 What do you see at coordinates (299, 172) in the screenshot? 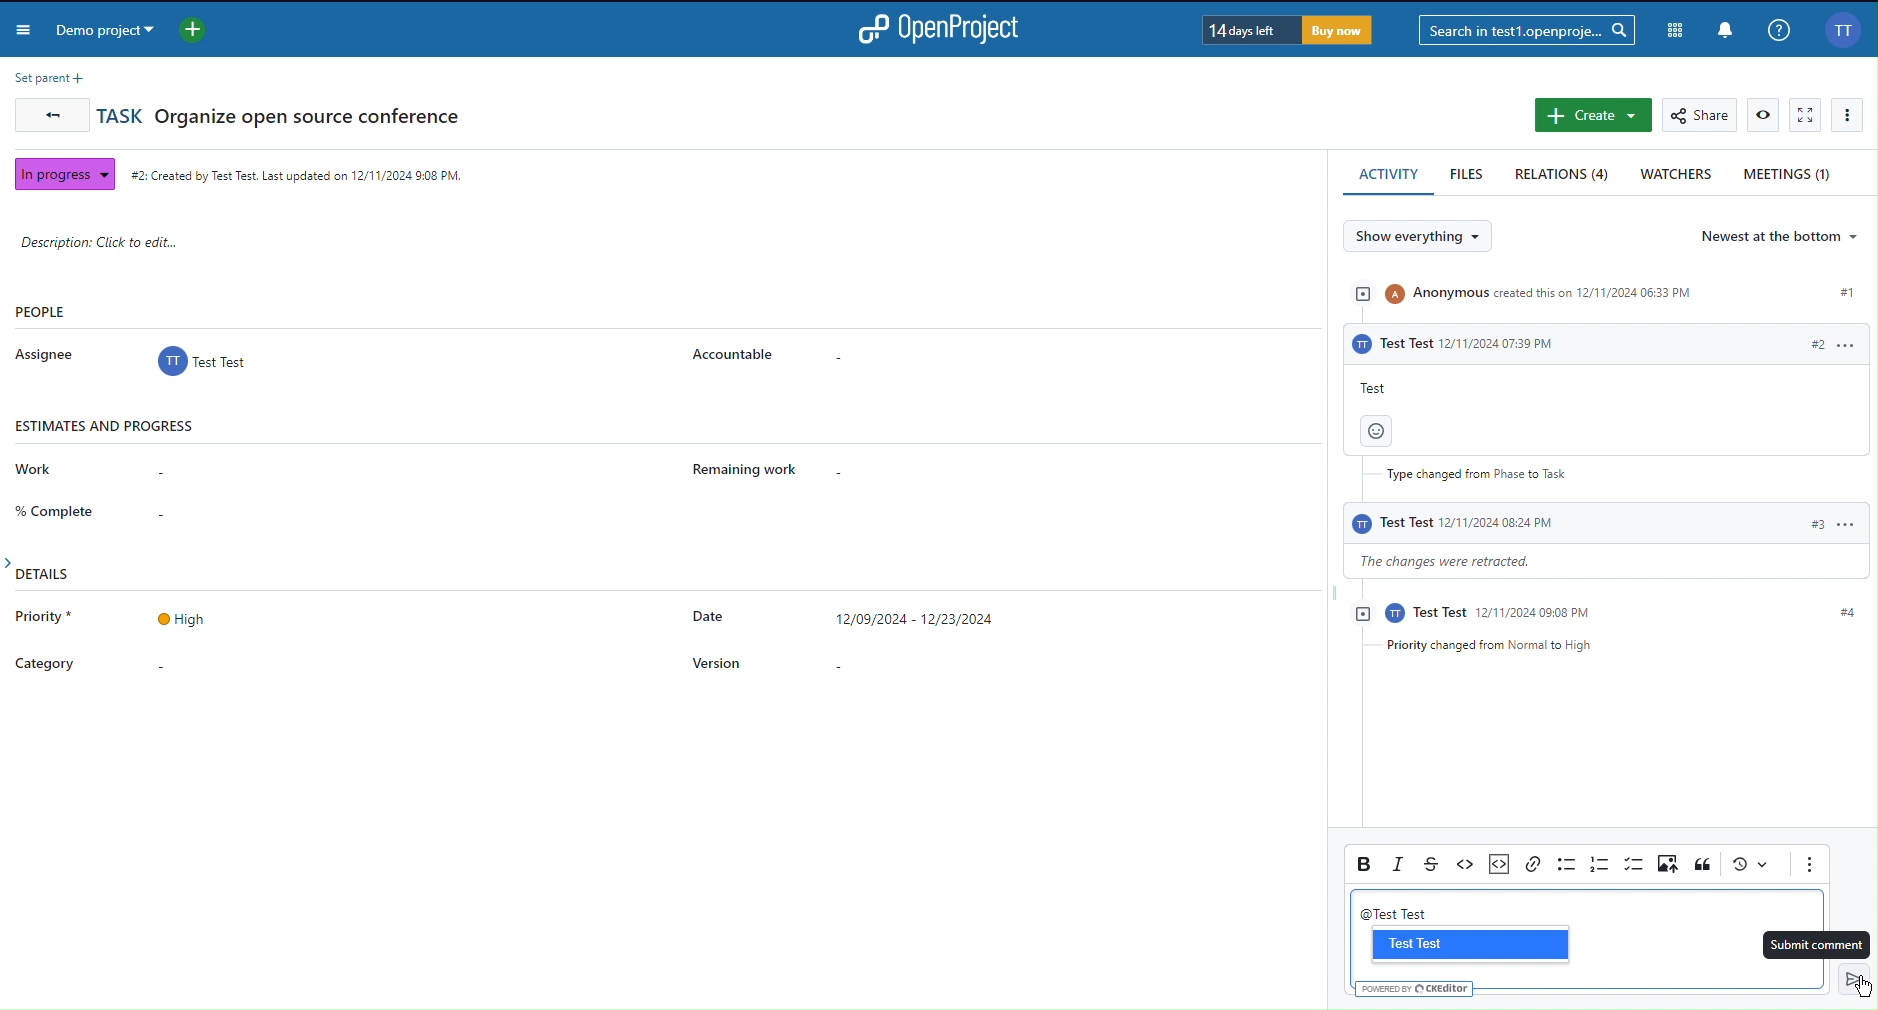
I see `Created date` at bounding box center [299, 172].